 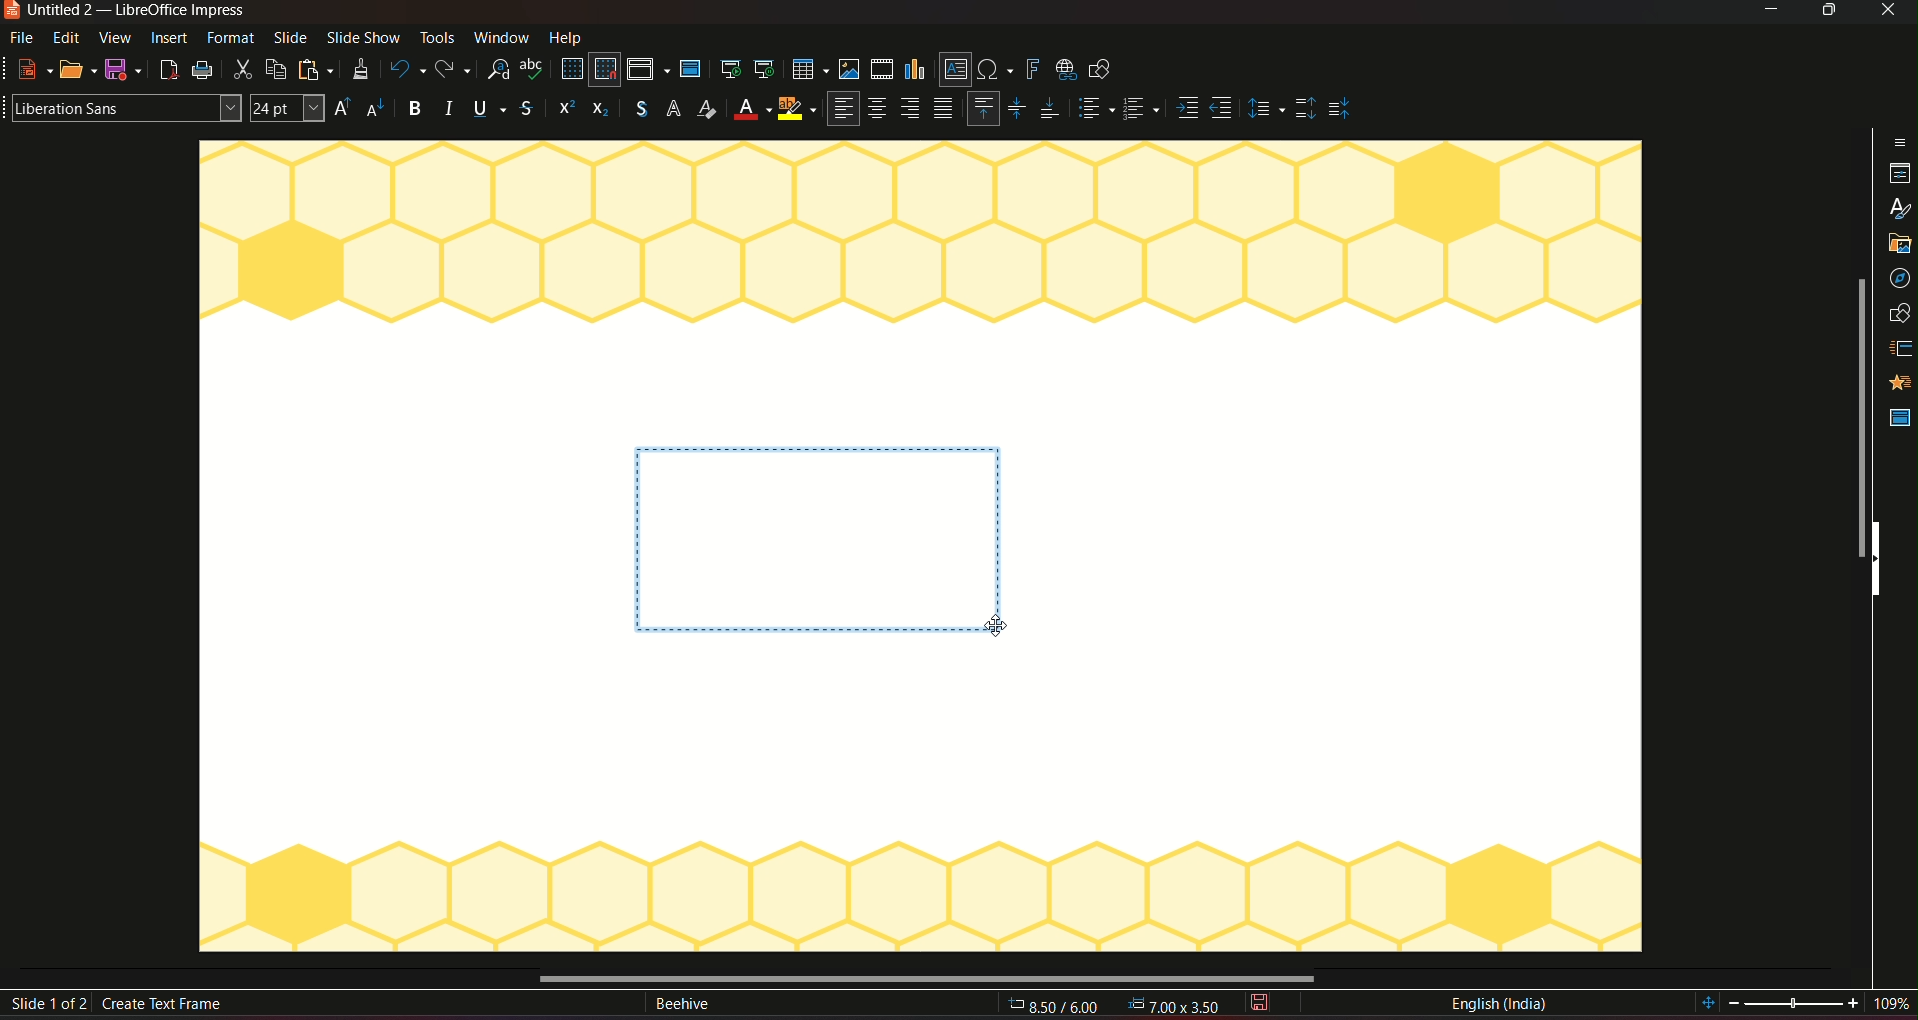 What do you see at coordinates (694, 70) in the screenshot?
I see `master slide` at bounding box center [694, 70].